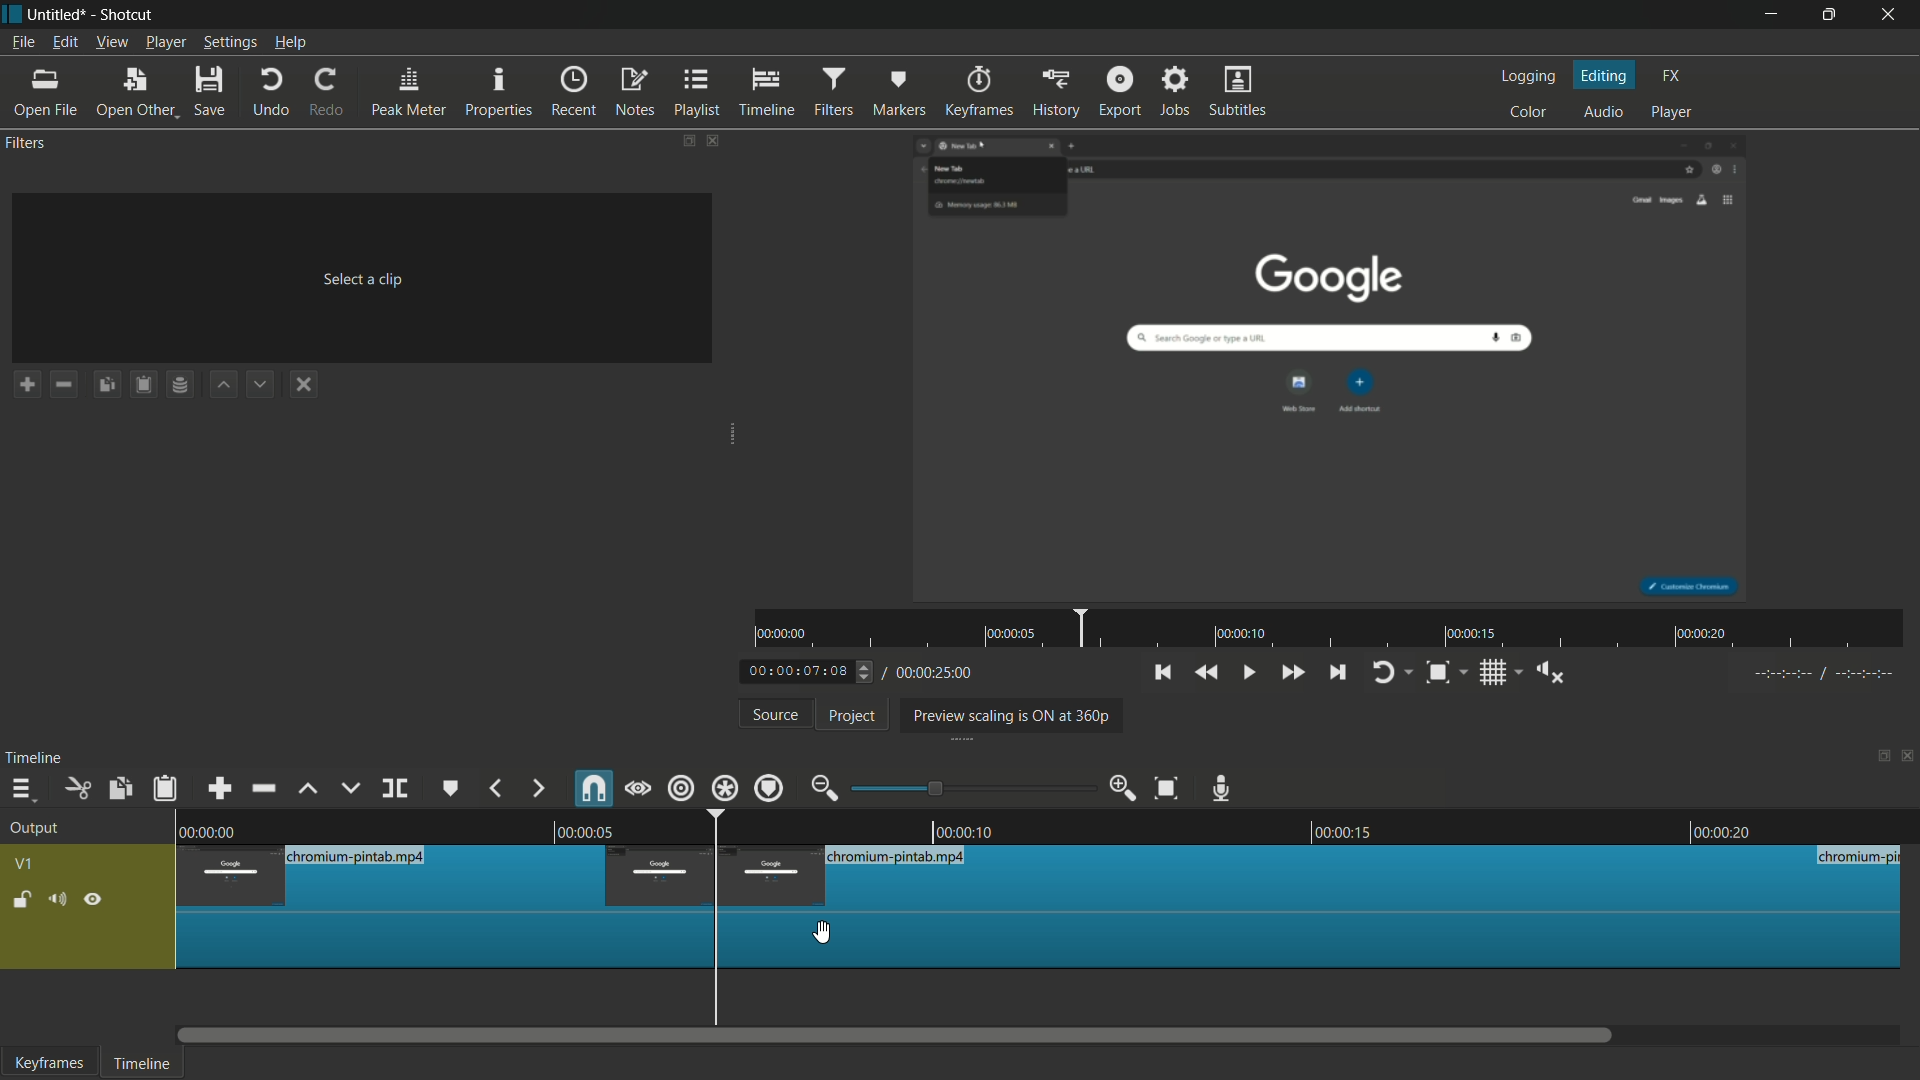  Describe the element at coordinates (639, 791) in the screenshot. I see `scrub while dragging` at that location.